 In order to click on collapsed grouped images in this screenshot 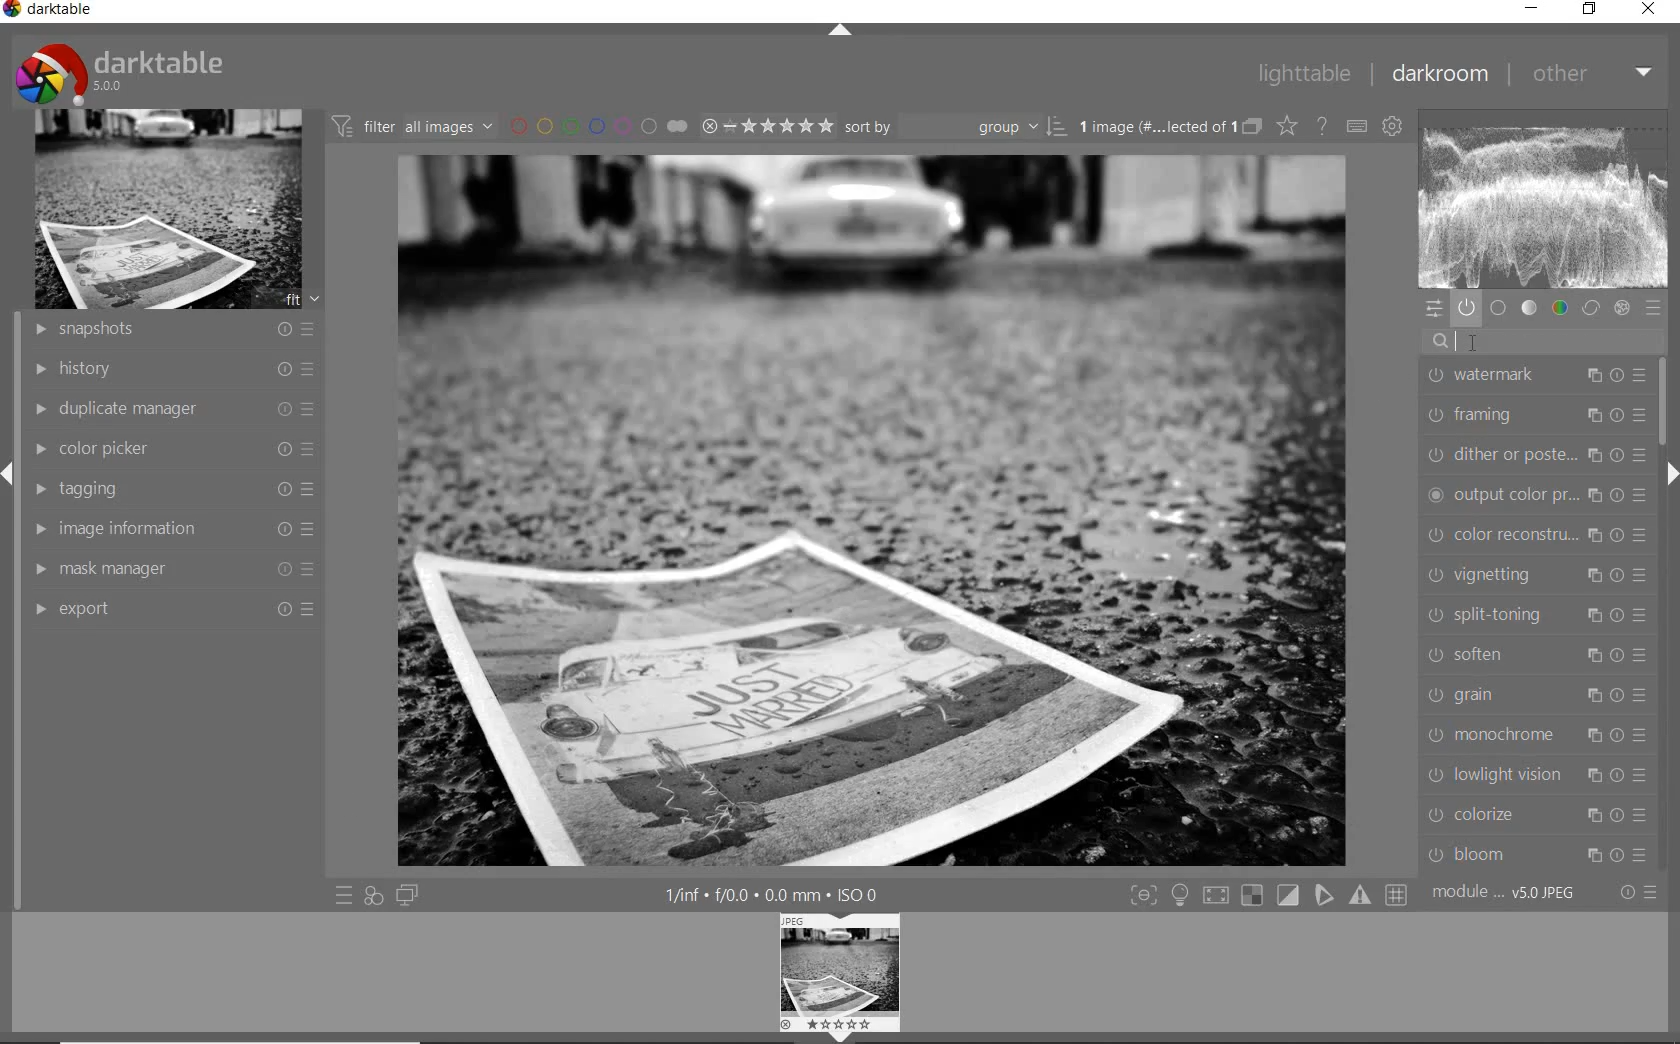, I will do `click(1253, 126)`.